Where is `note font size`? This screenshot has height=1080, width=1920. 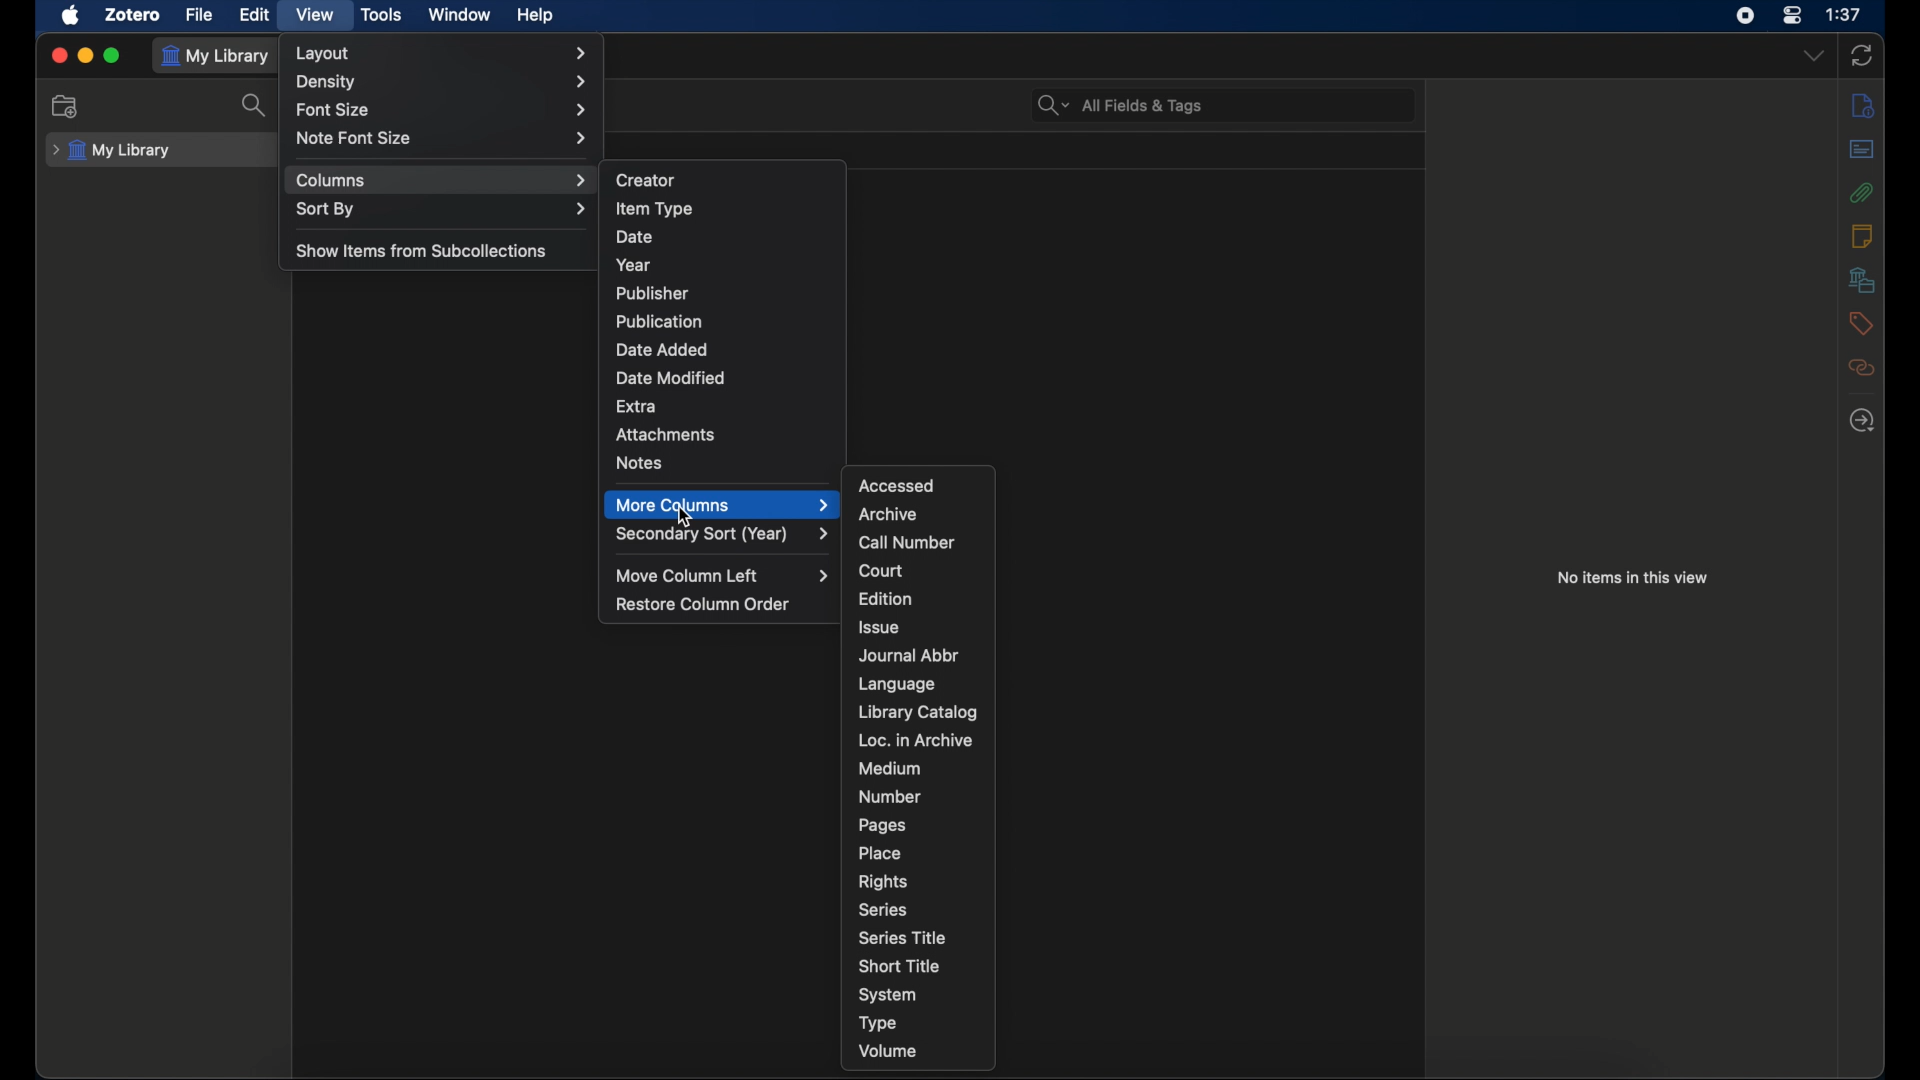
note font size is located at coordinates (444, 138).